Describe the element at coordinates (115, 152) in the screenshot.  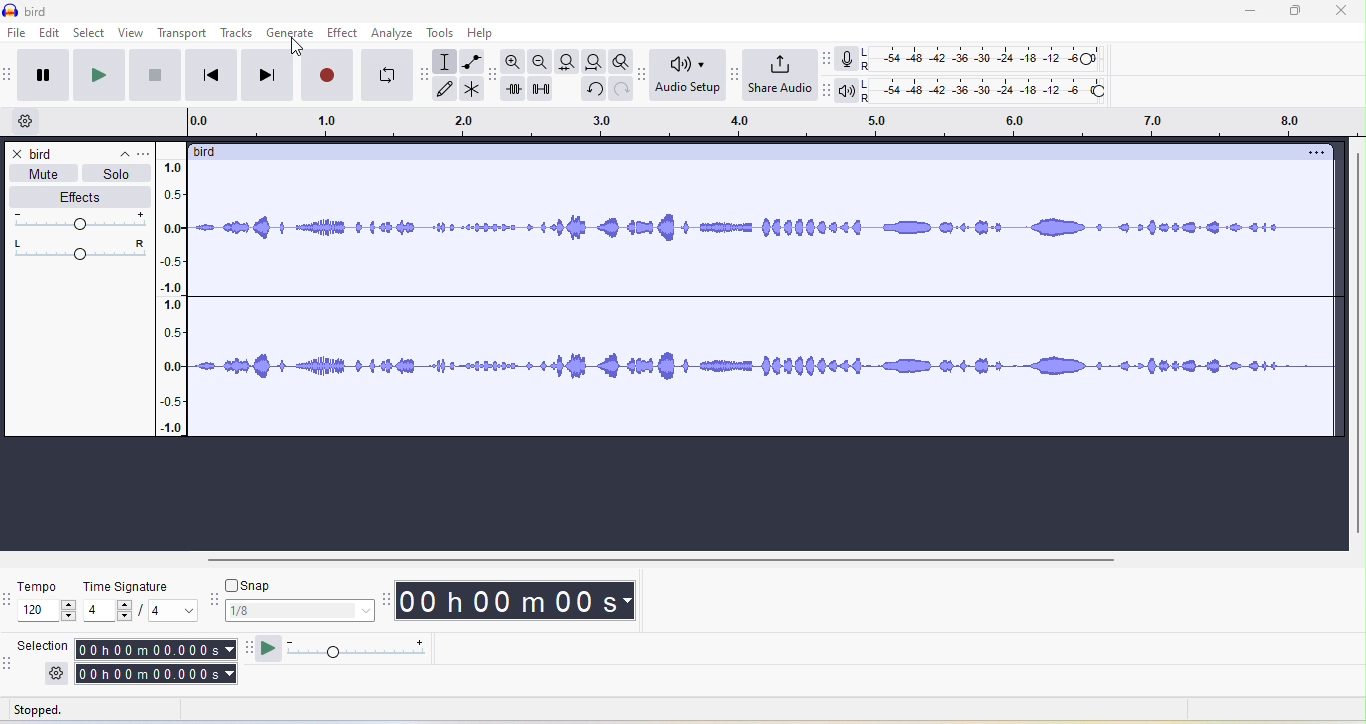
I see `collapse` at that location.